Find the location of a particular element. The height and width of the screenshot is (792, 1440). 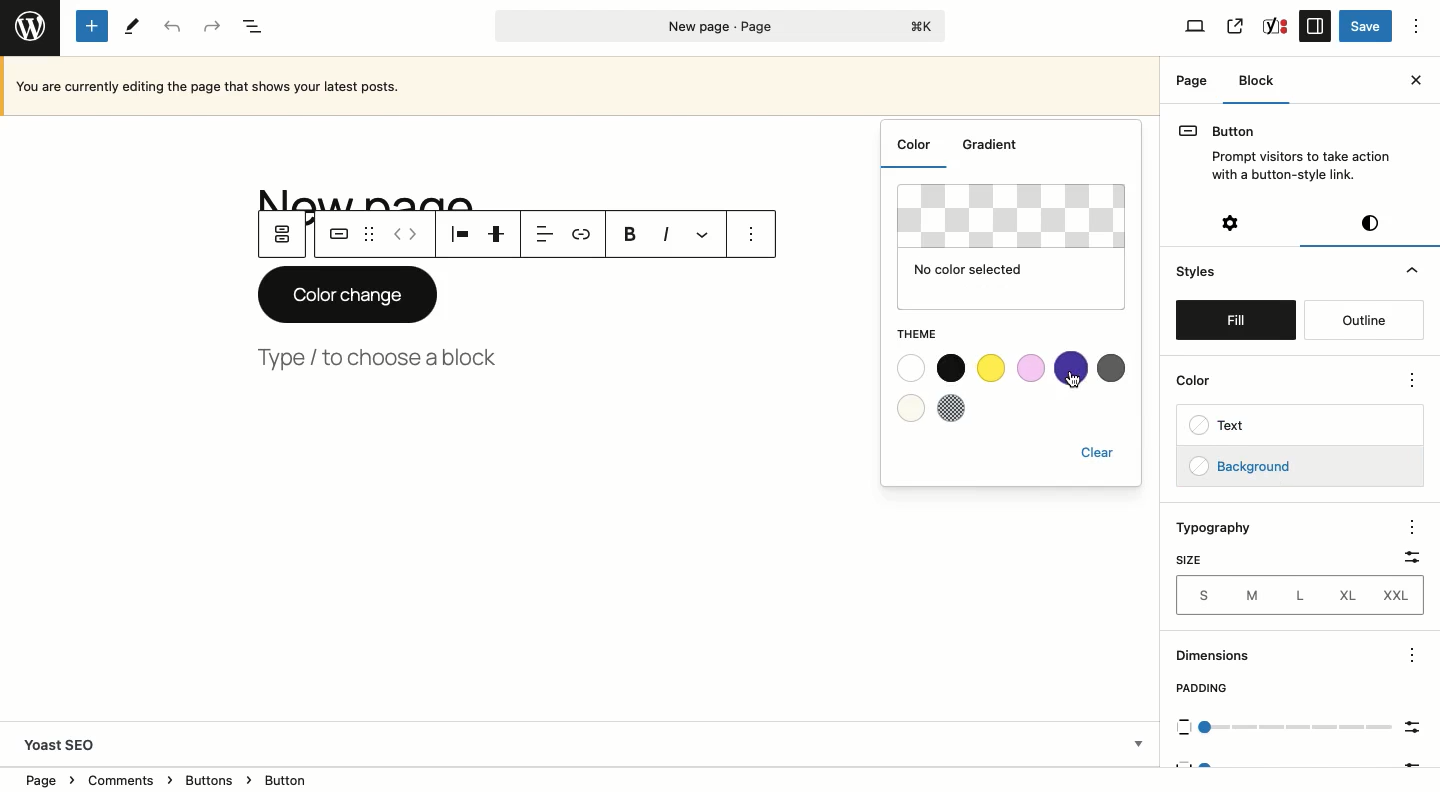

Page is located at coordinates (1192, 80).